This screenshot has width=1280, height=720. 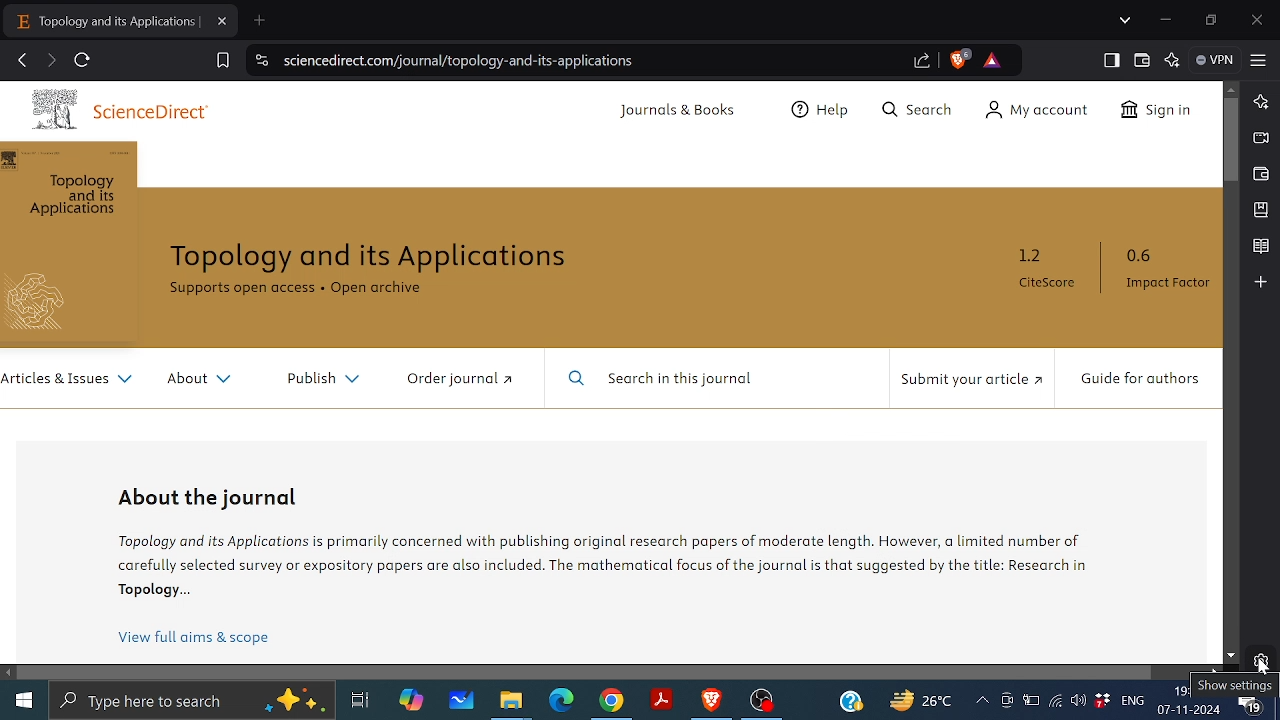 What do you see at coordinates (1039, 109) in the screenshot?
I see `My account` at bounding box center [1039, 109].